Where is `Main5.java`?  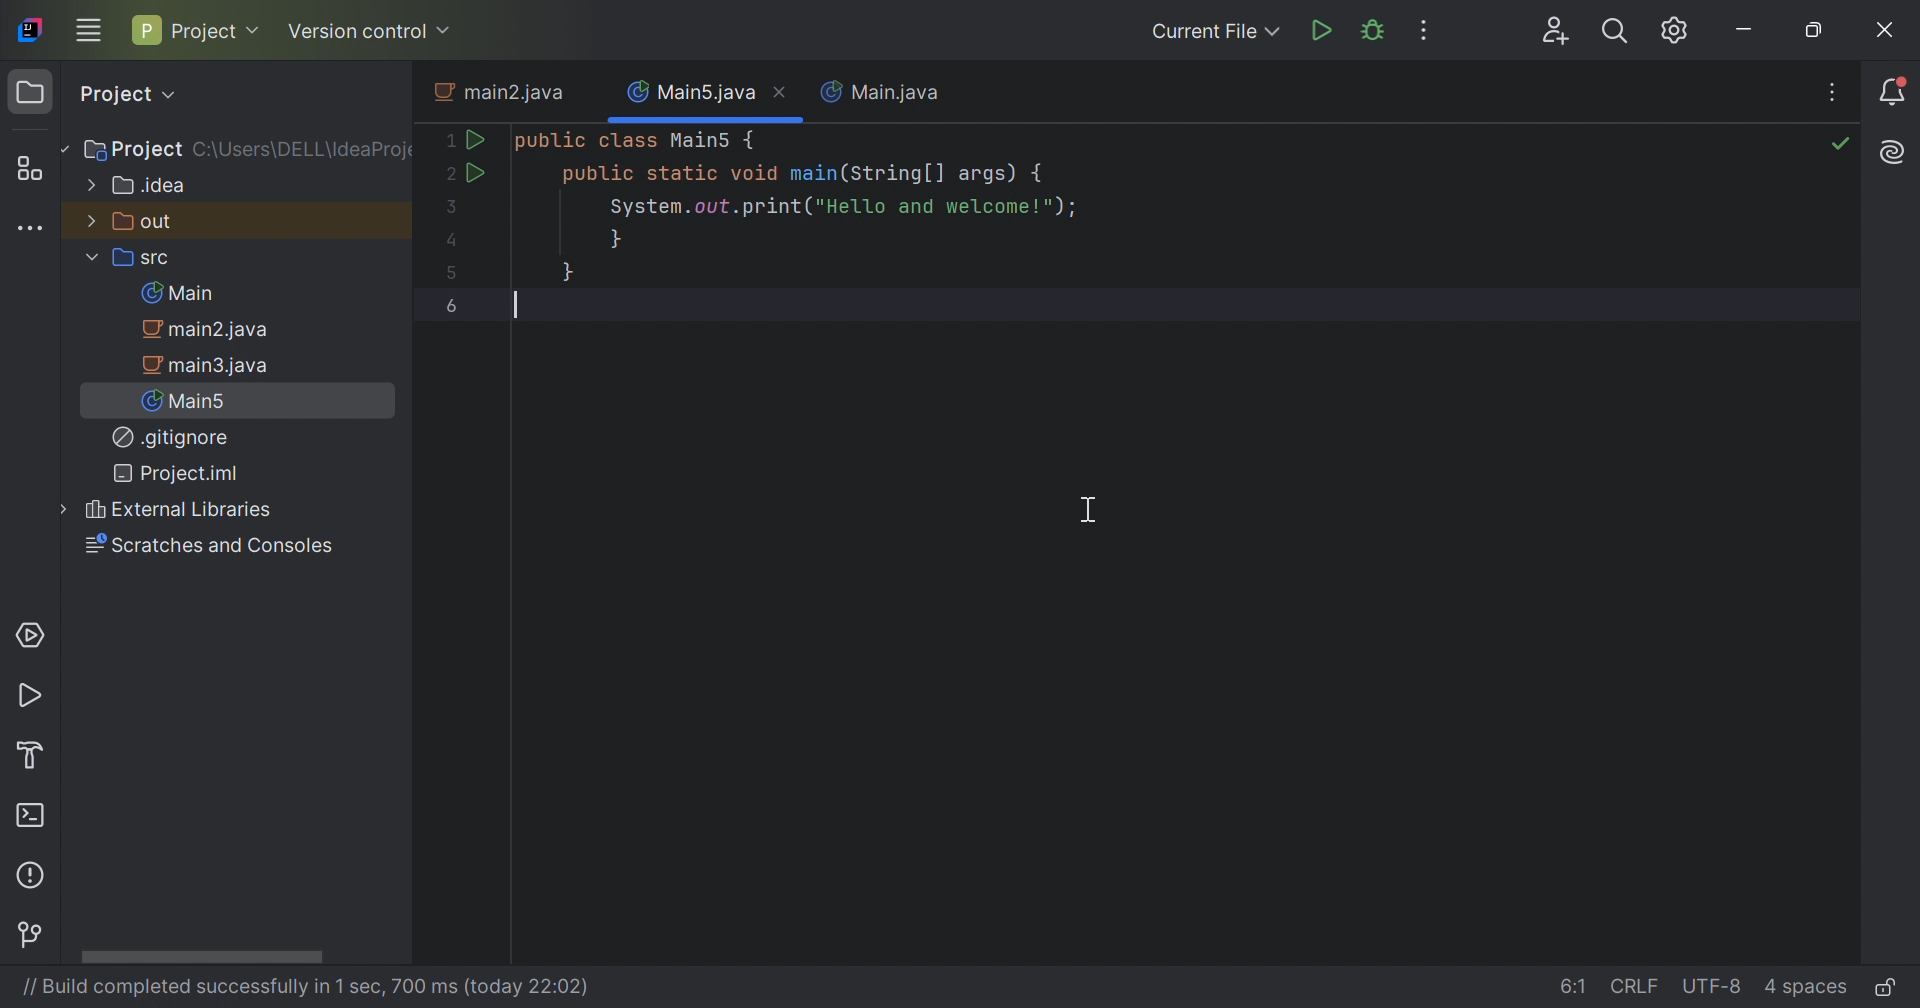 Main5.java is located at coordinates (691, 89).